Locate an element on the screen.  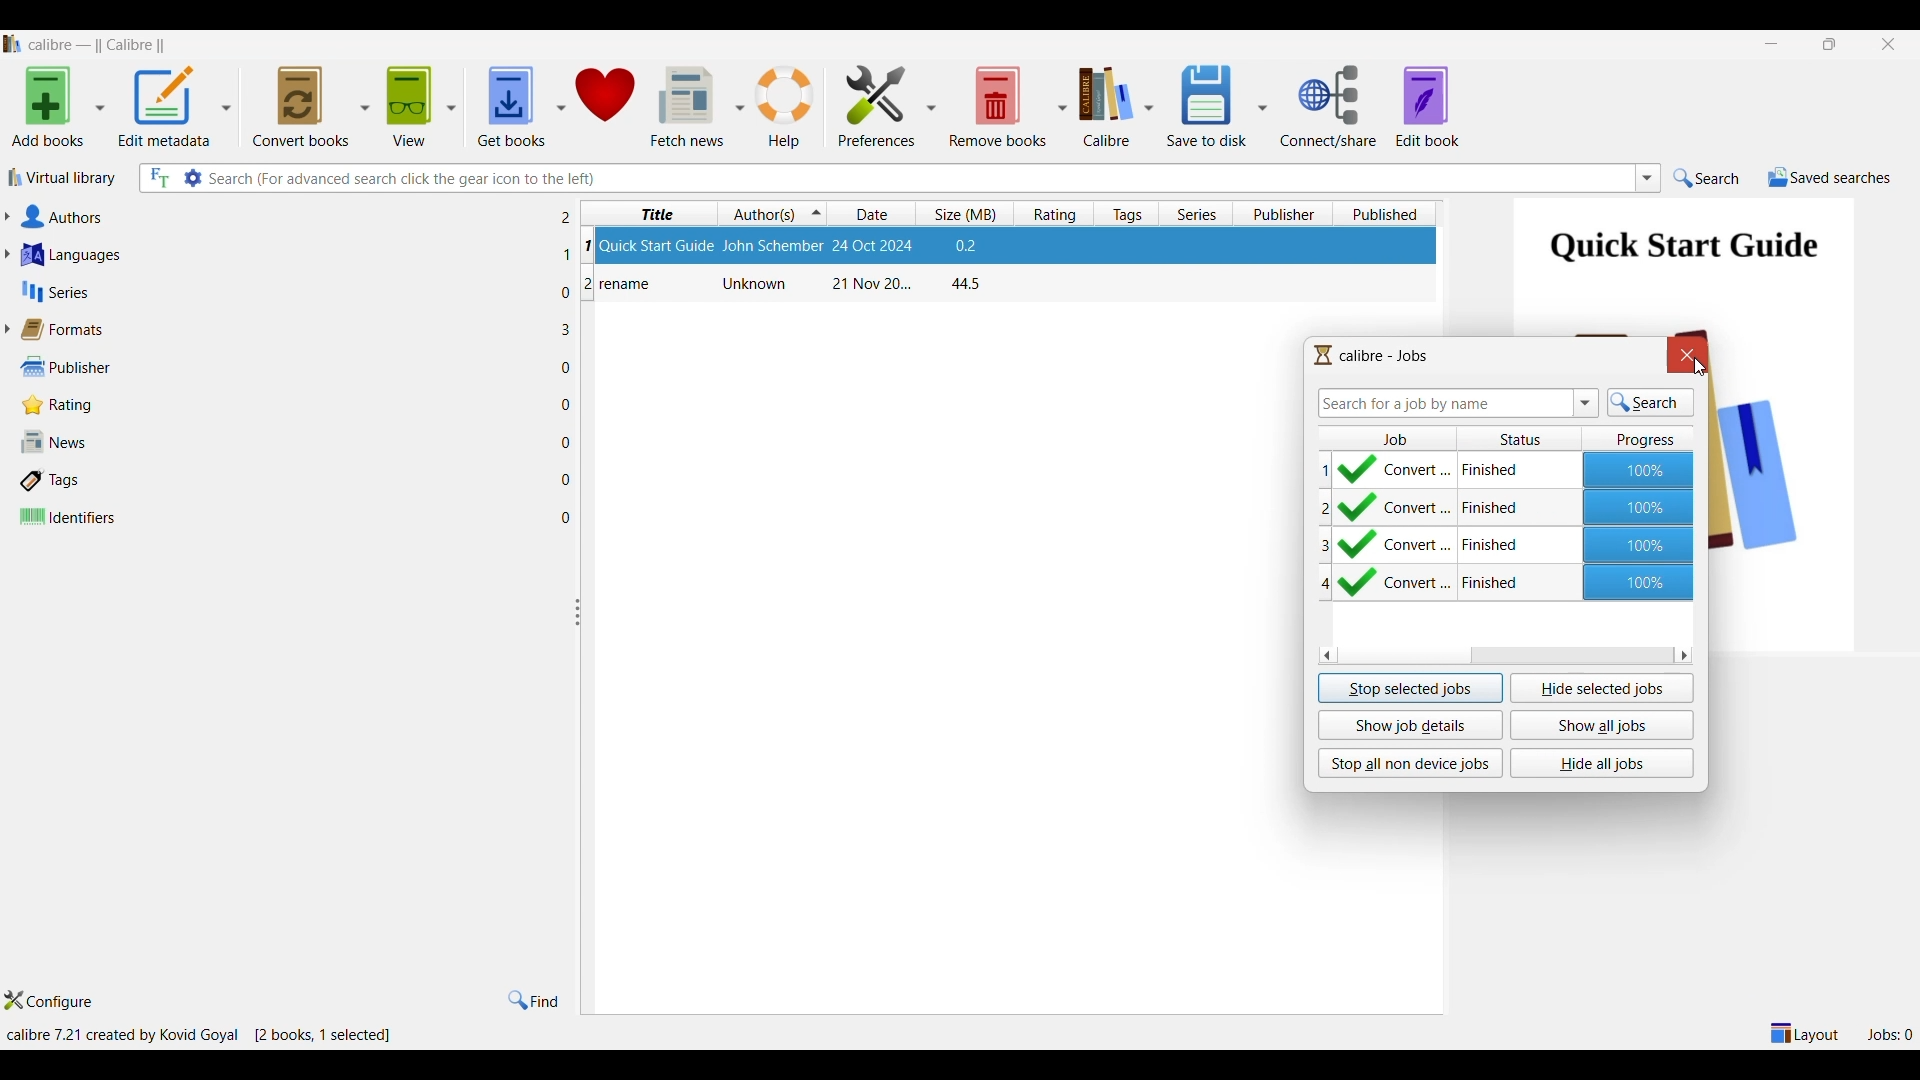
Status column is located at coordinates (1519, 438).